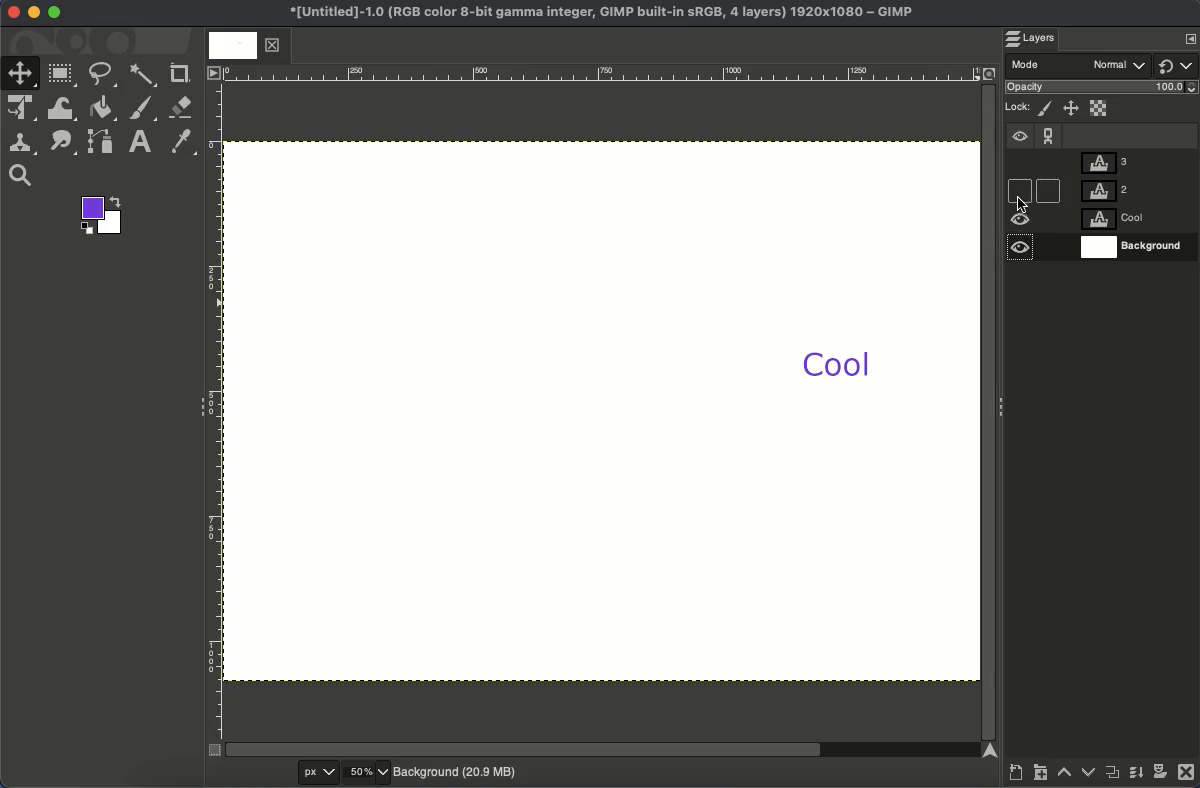 This screenshot has height=788, width=1200. I want to click on Merge, so click(1135, 777).